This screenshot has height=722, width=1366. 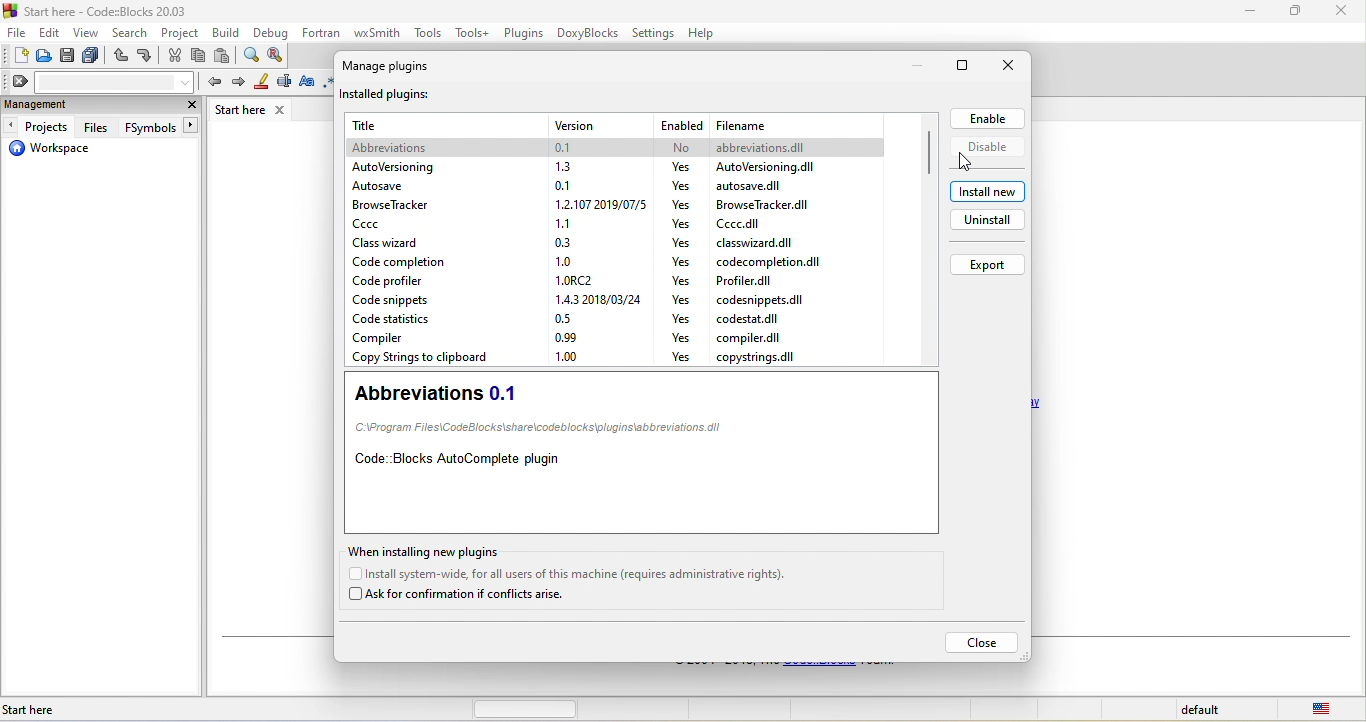 I want to click on file, so click(x=756, y=320).